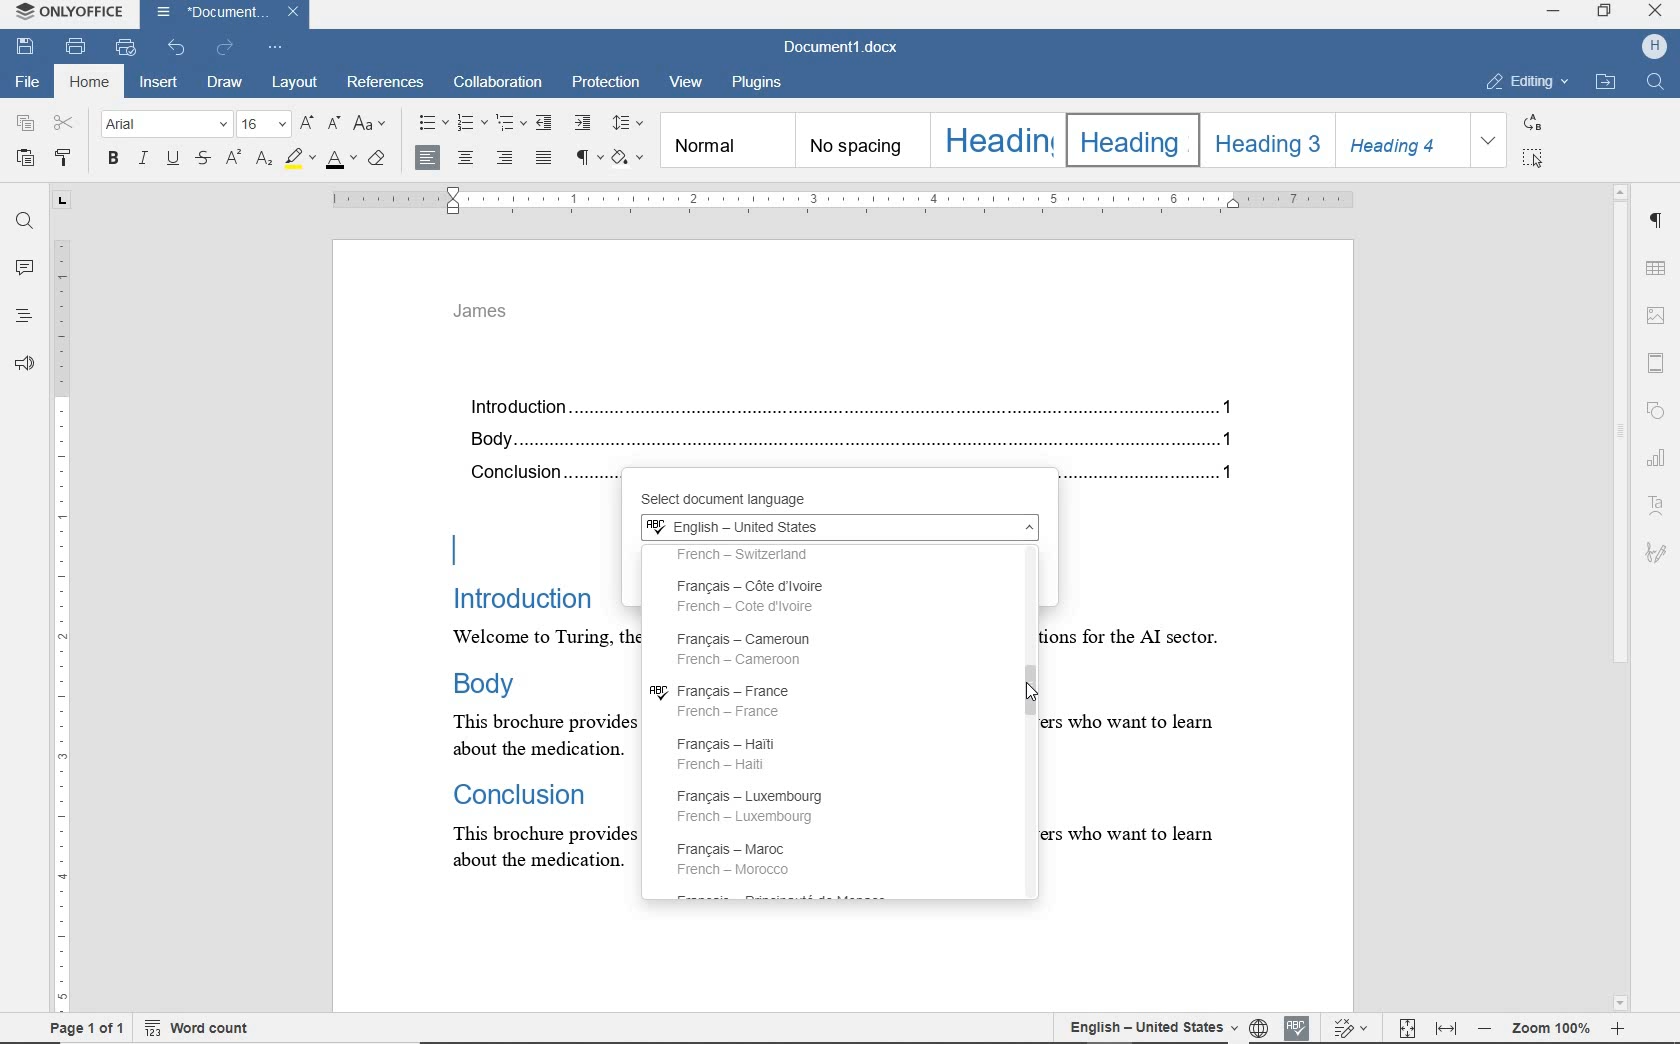  What do you see at coordinates (24, 47) in the screenshot?
I see `save` at bounding box center [24, 47].